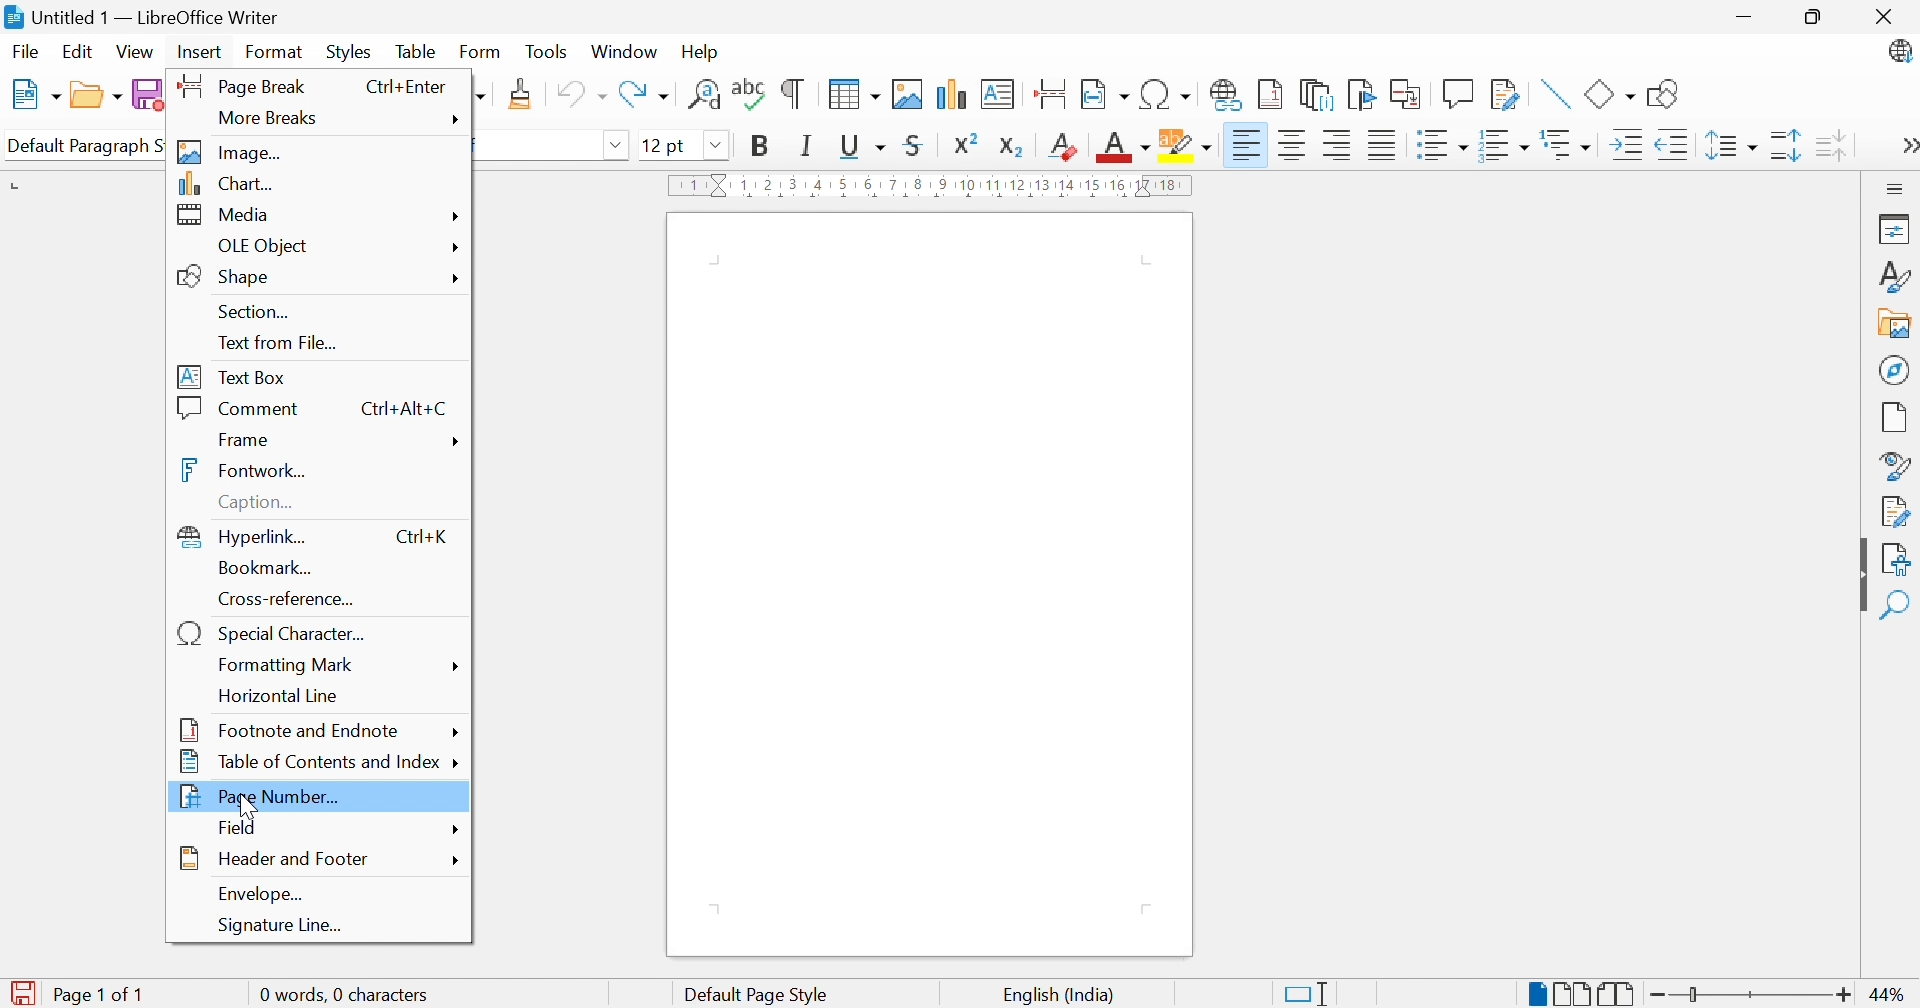 The width and height of the screenshot is (1920, 1008). Describe the element at coordinates (240, 827) in the screenshot. I see `Field` at that location.